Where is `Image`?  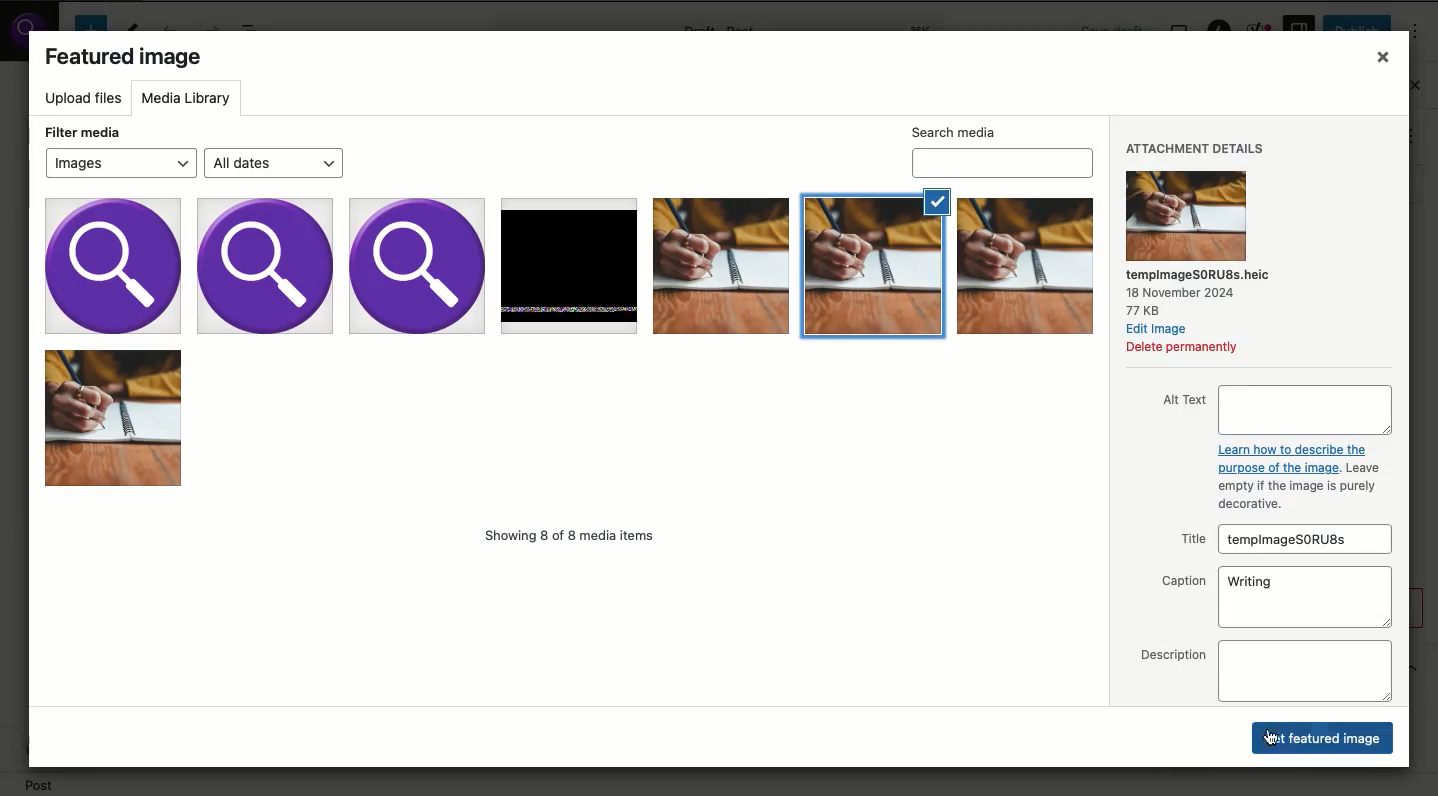 Image is located at coordinates (720, 265).